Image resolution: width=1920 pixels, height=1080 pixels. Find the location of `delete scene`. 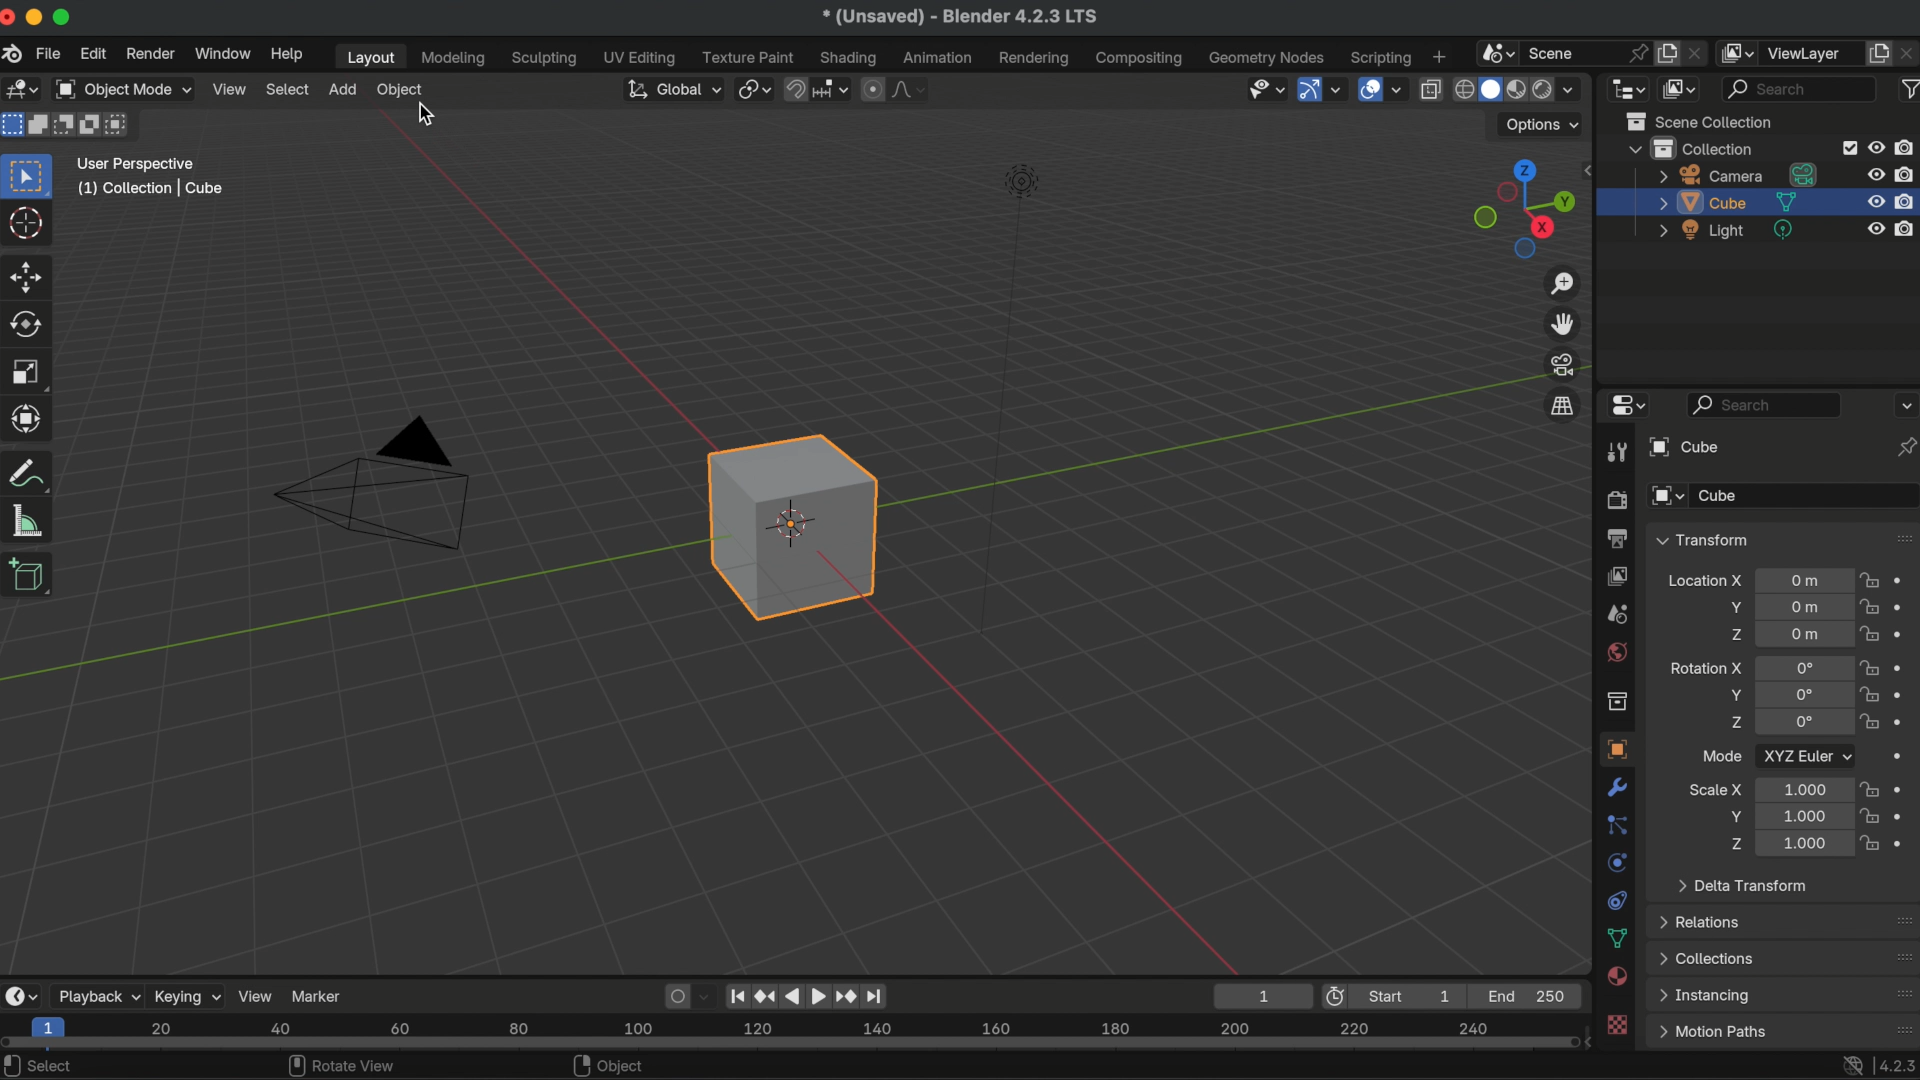

delete scene is located at coordinates (1698, 50).